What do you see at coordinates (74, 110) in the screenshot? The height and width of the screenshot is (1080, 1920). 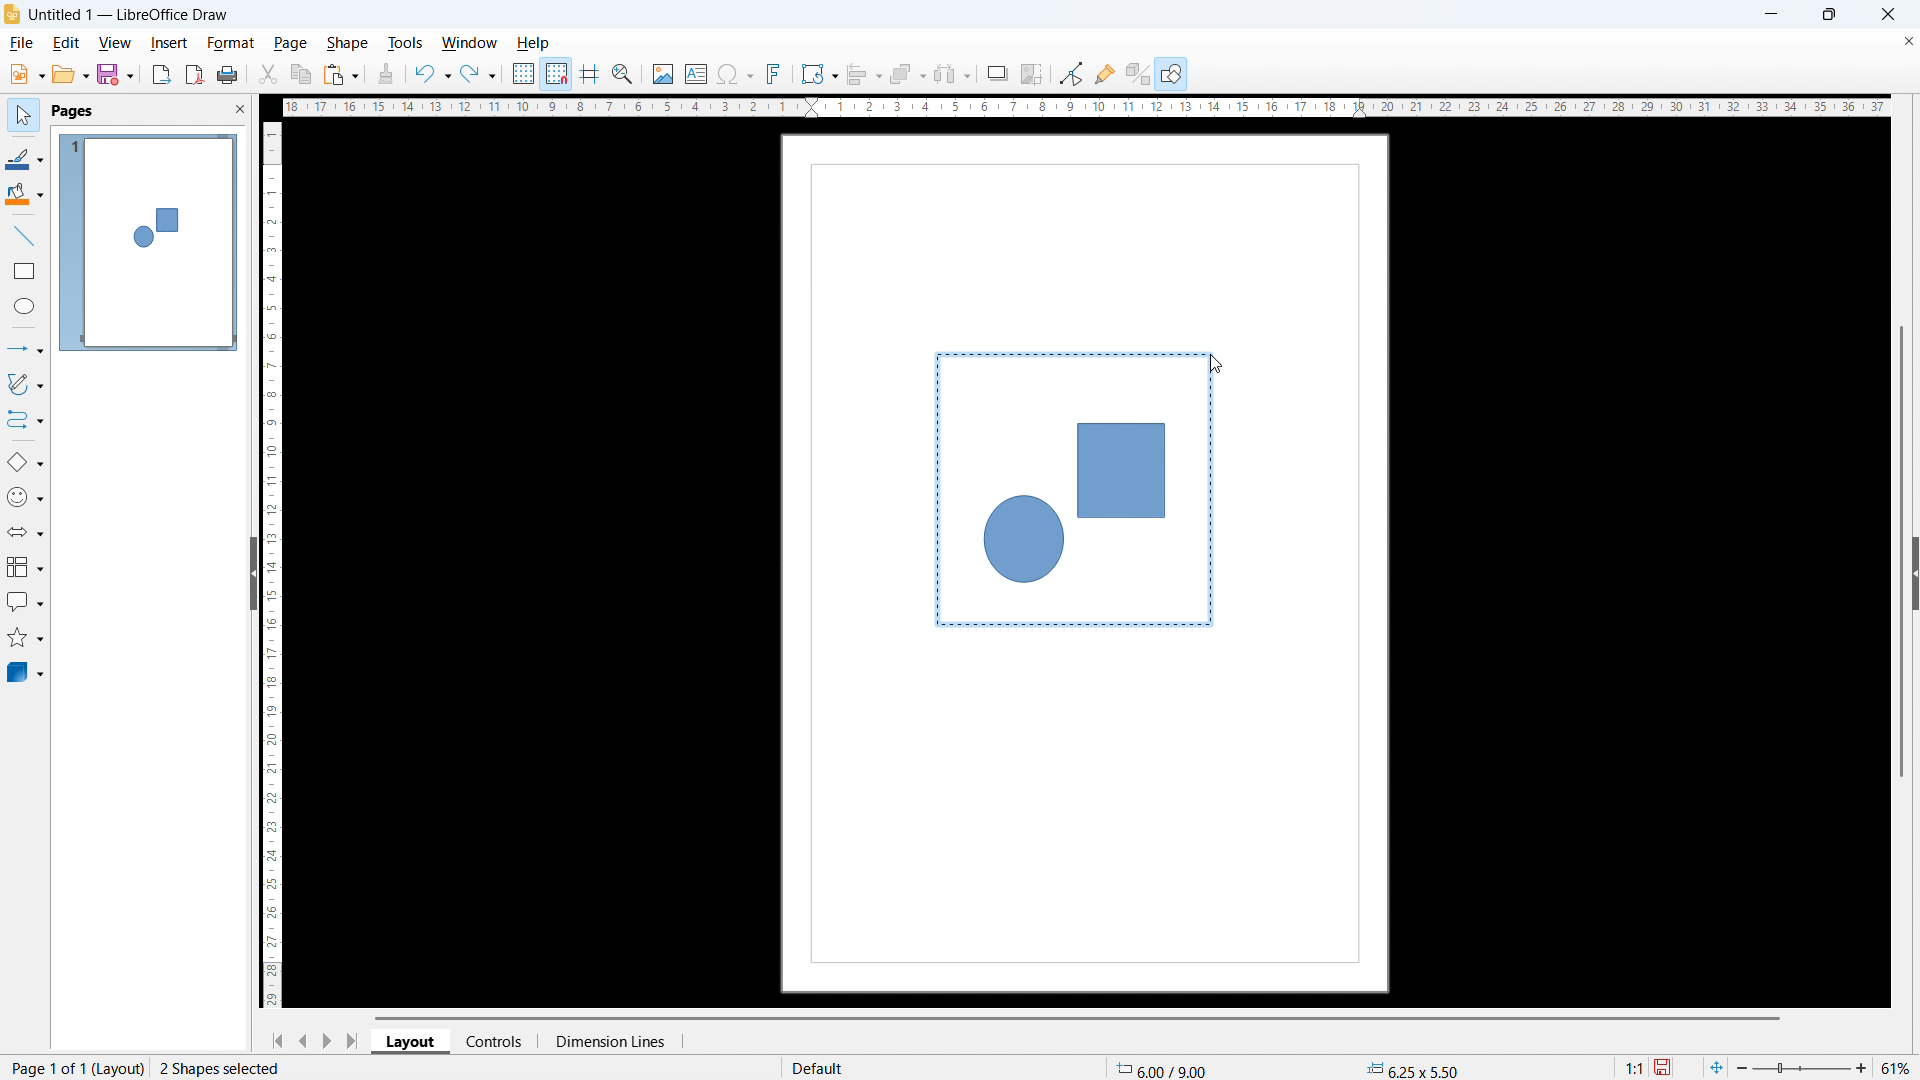 I see `pages` at bounding box center [74, 110].